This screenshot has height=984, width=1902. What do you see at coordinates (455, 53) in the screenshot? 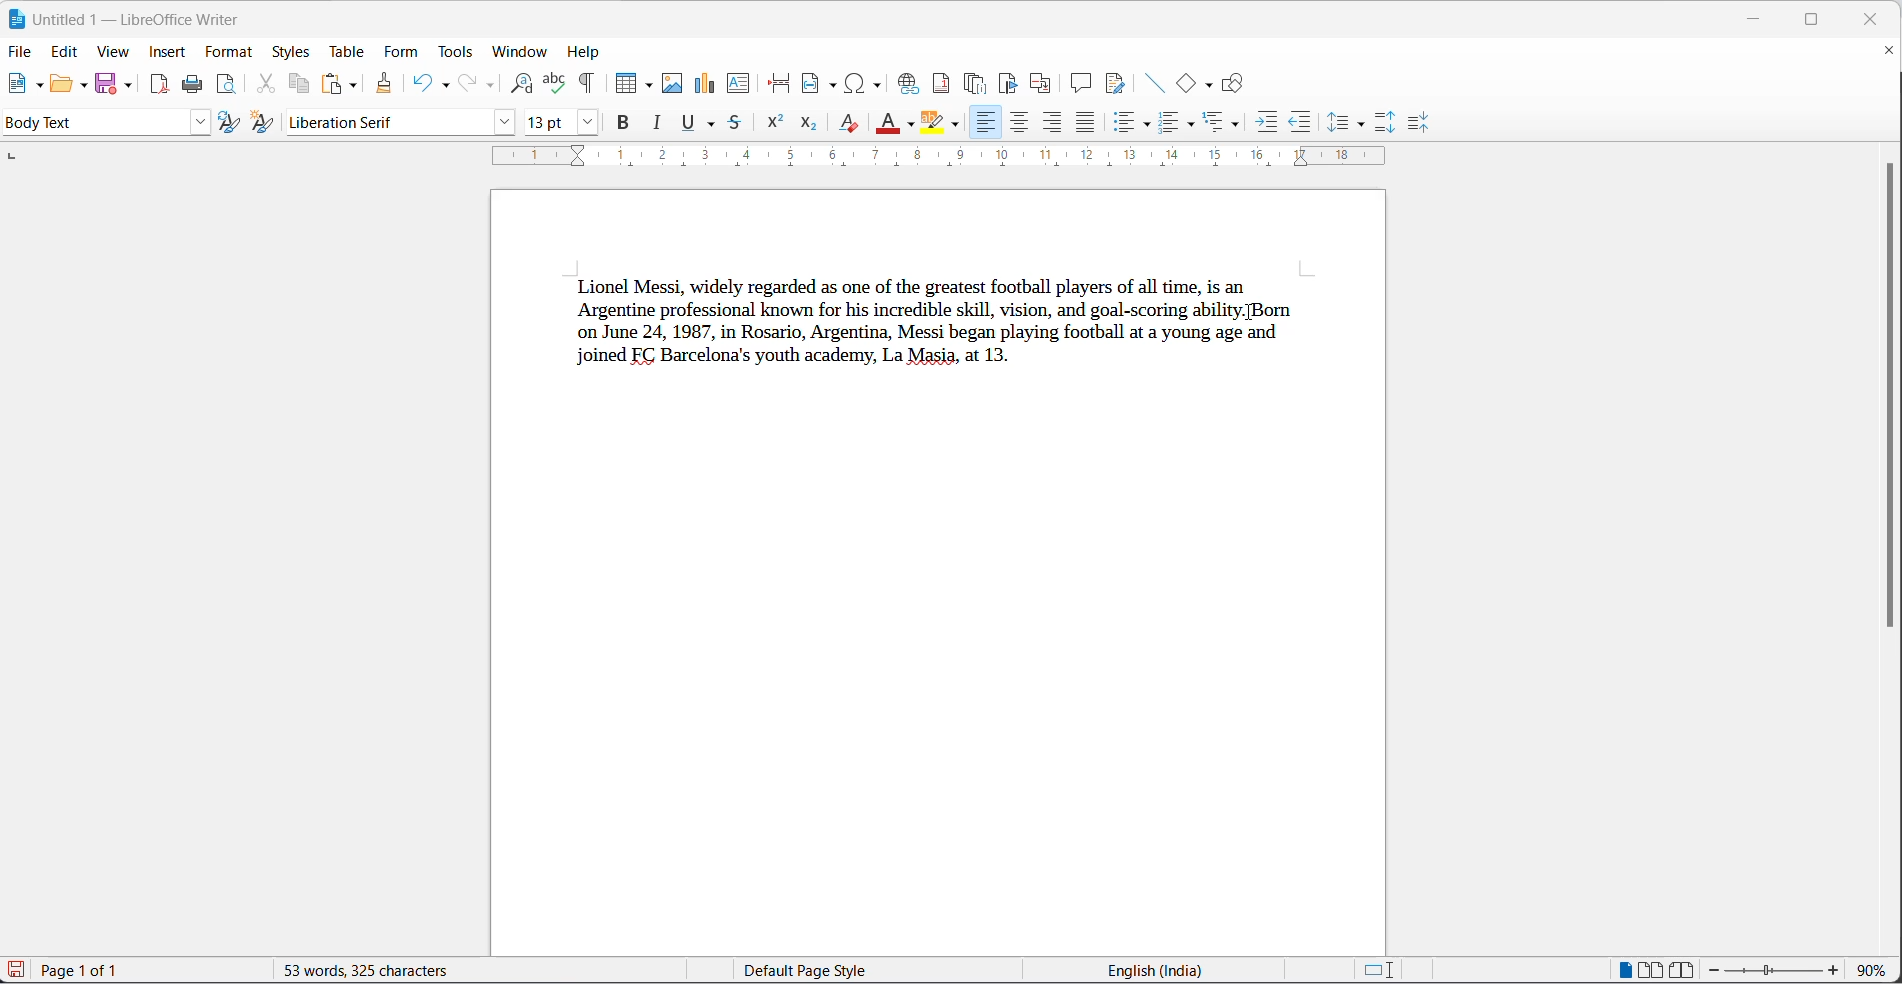
I see `tools` at bounding box center [455, 53].